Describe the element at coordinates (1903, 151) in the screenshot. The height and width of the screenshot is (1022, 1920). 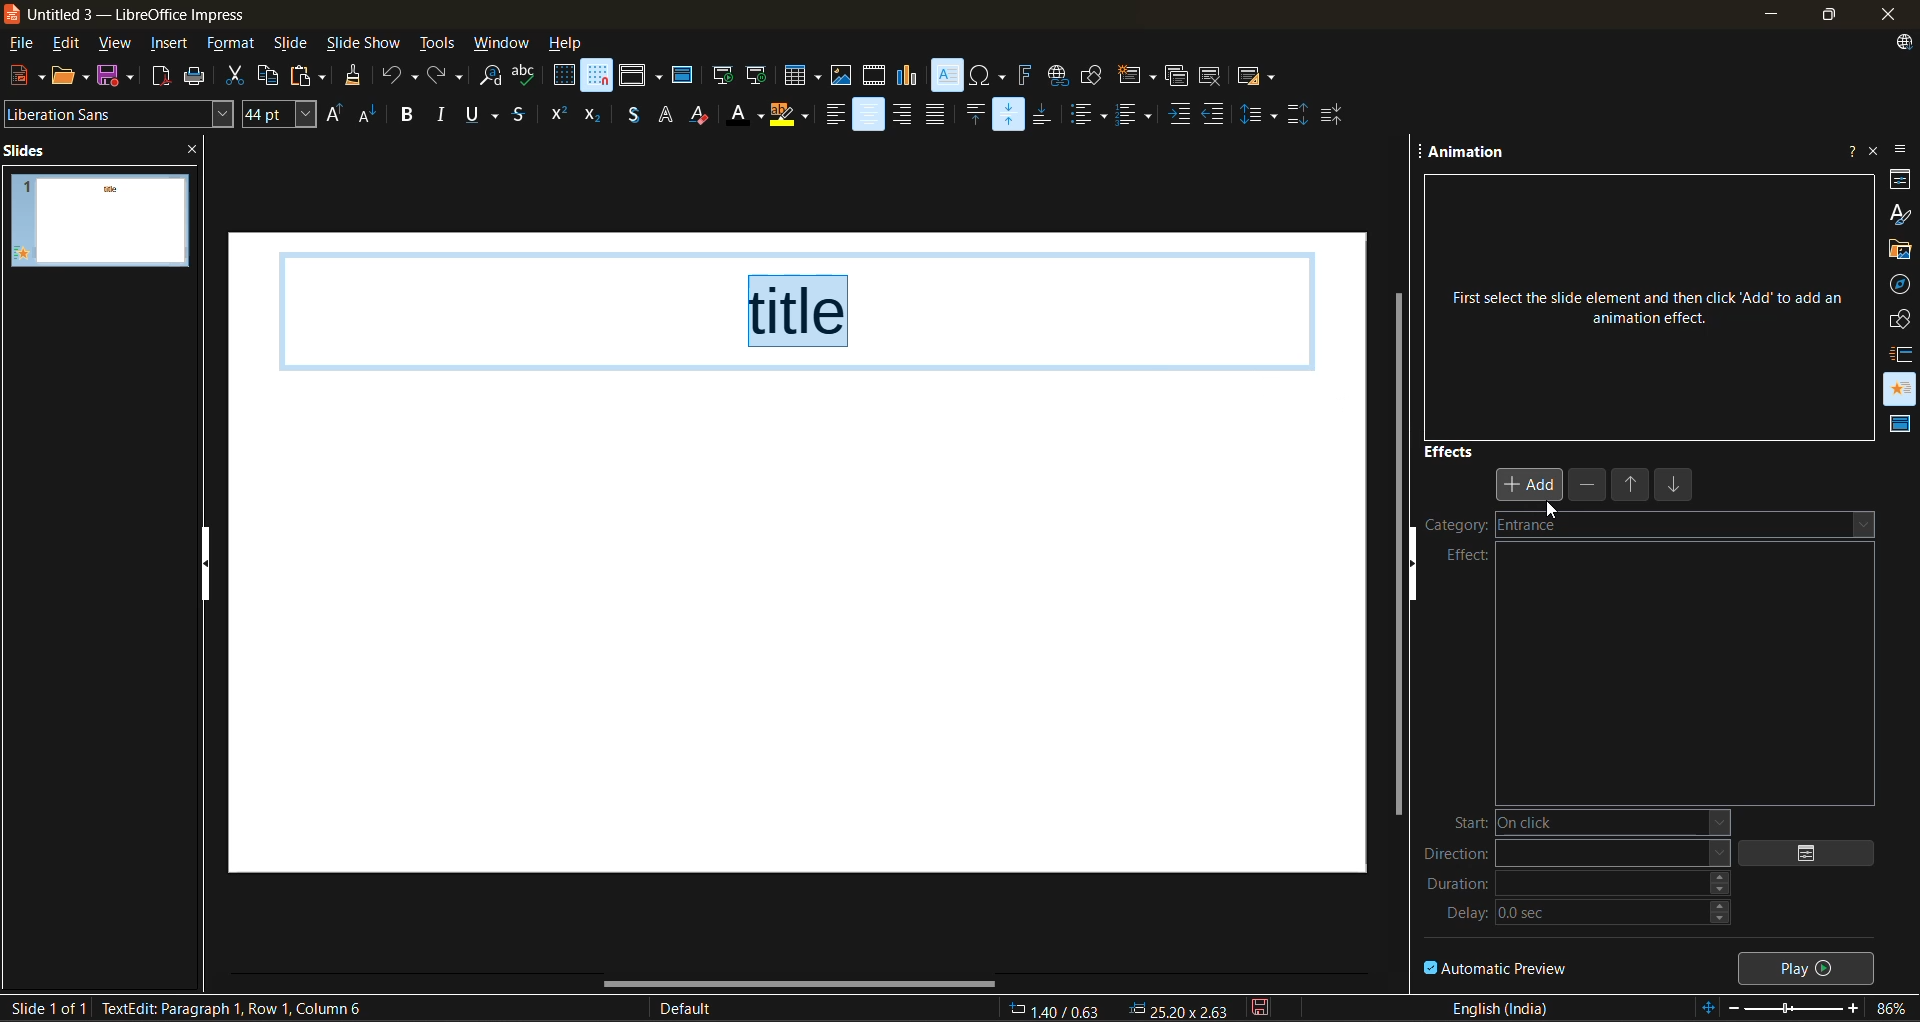
I see `sidebar settings` at that location.